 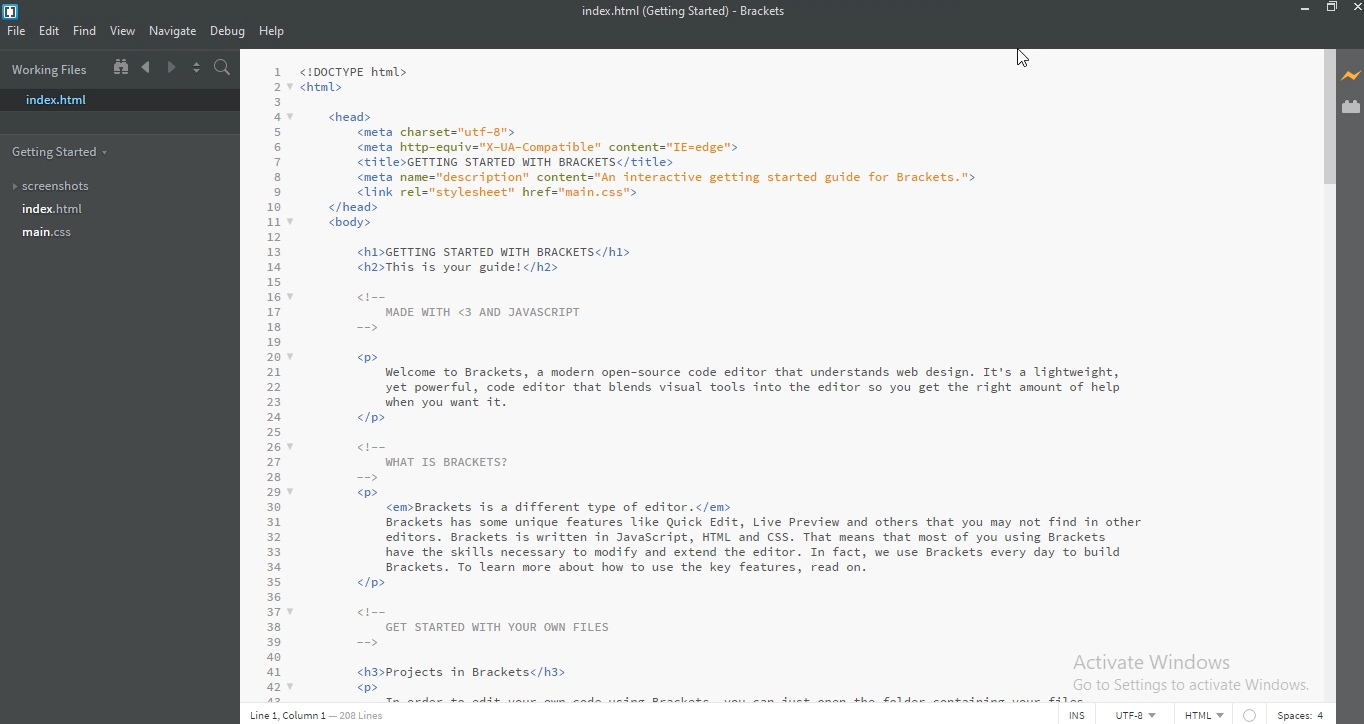 I want to click on Split the editor vertically or horizontally, so click(x=198, y=69).